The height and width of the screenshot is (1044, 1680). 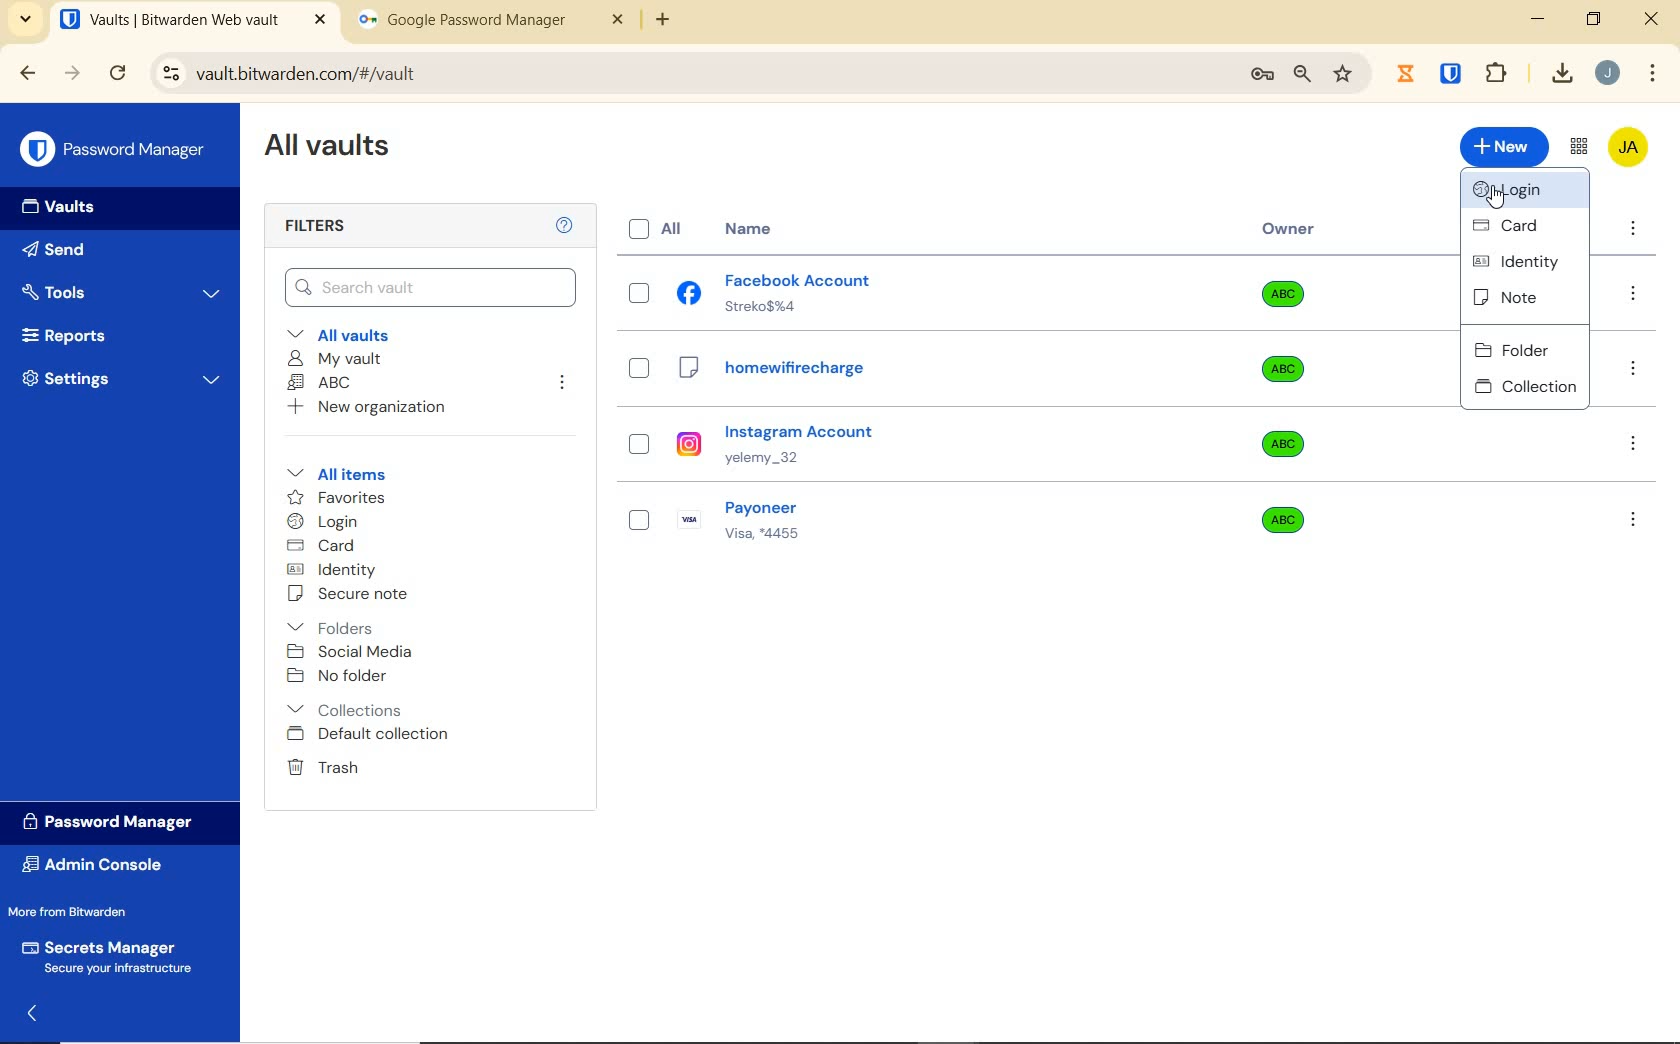 What do you see at coordinates (1287, 379) in the screenshot?
I see `Owner organization` at bounding box center [1287, 379].